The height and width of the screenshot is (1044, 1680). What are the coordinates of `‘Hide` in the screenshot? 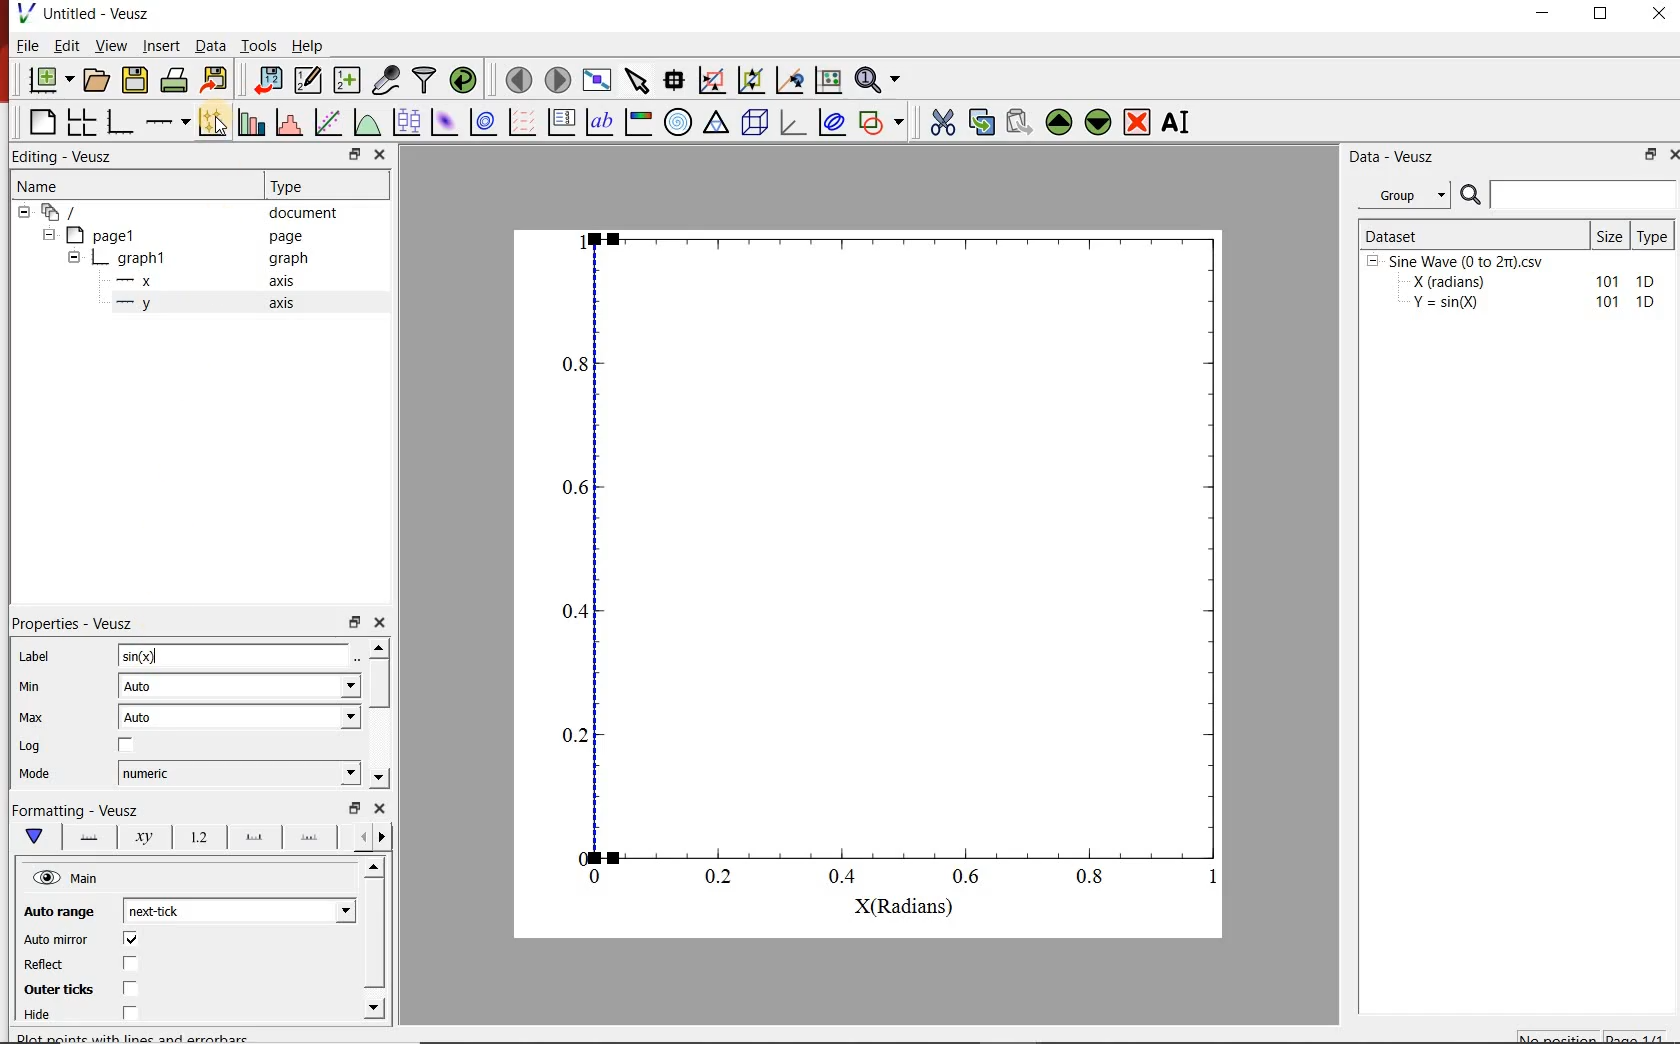 It's located at (39, 1016).